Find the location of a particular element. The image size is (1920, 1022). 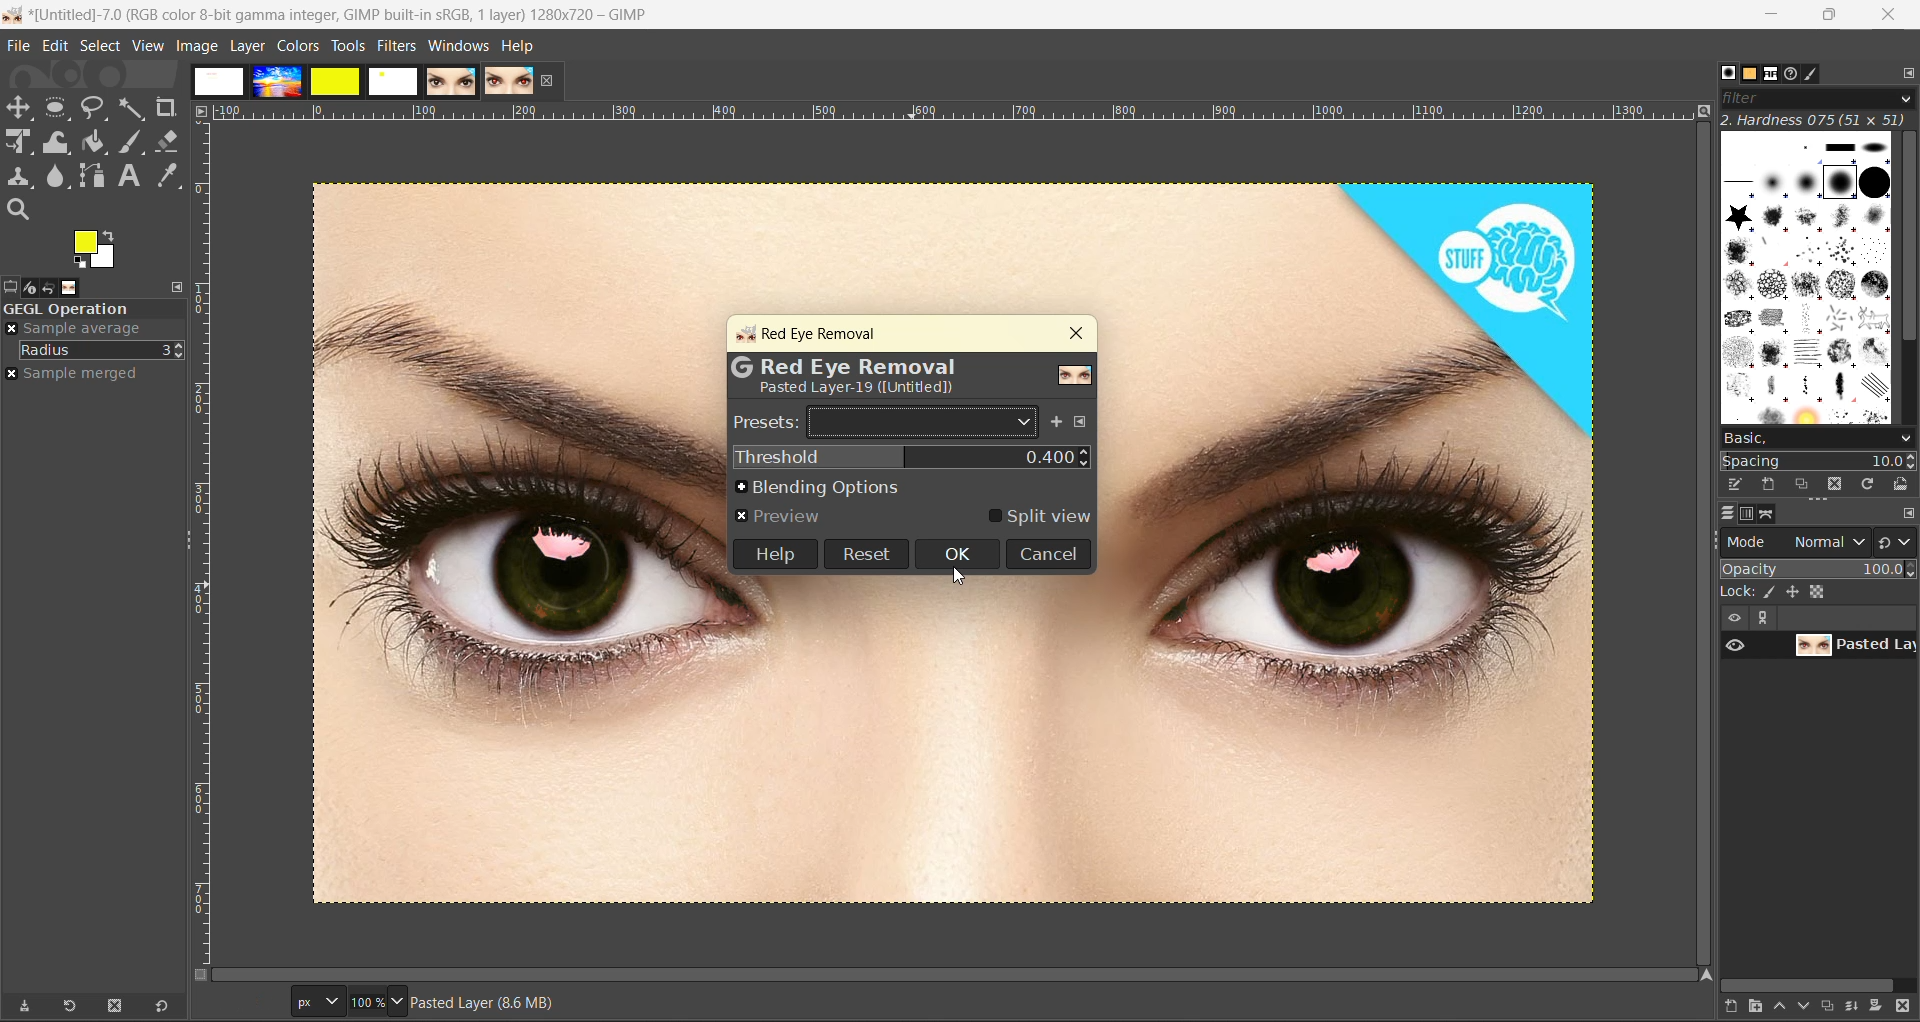

close is located at coordinates (1890, 15).